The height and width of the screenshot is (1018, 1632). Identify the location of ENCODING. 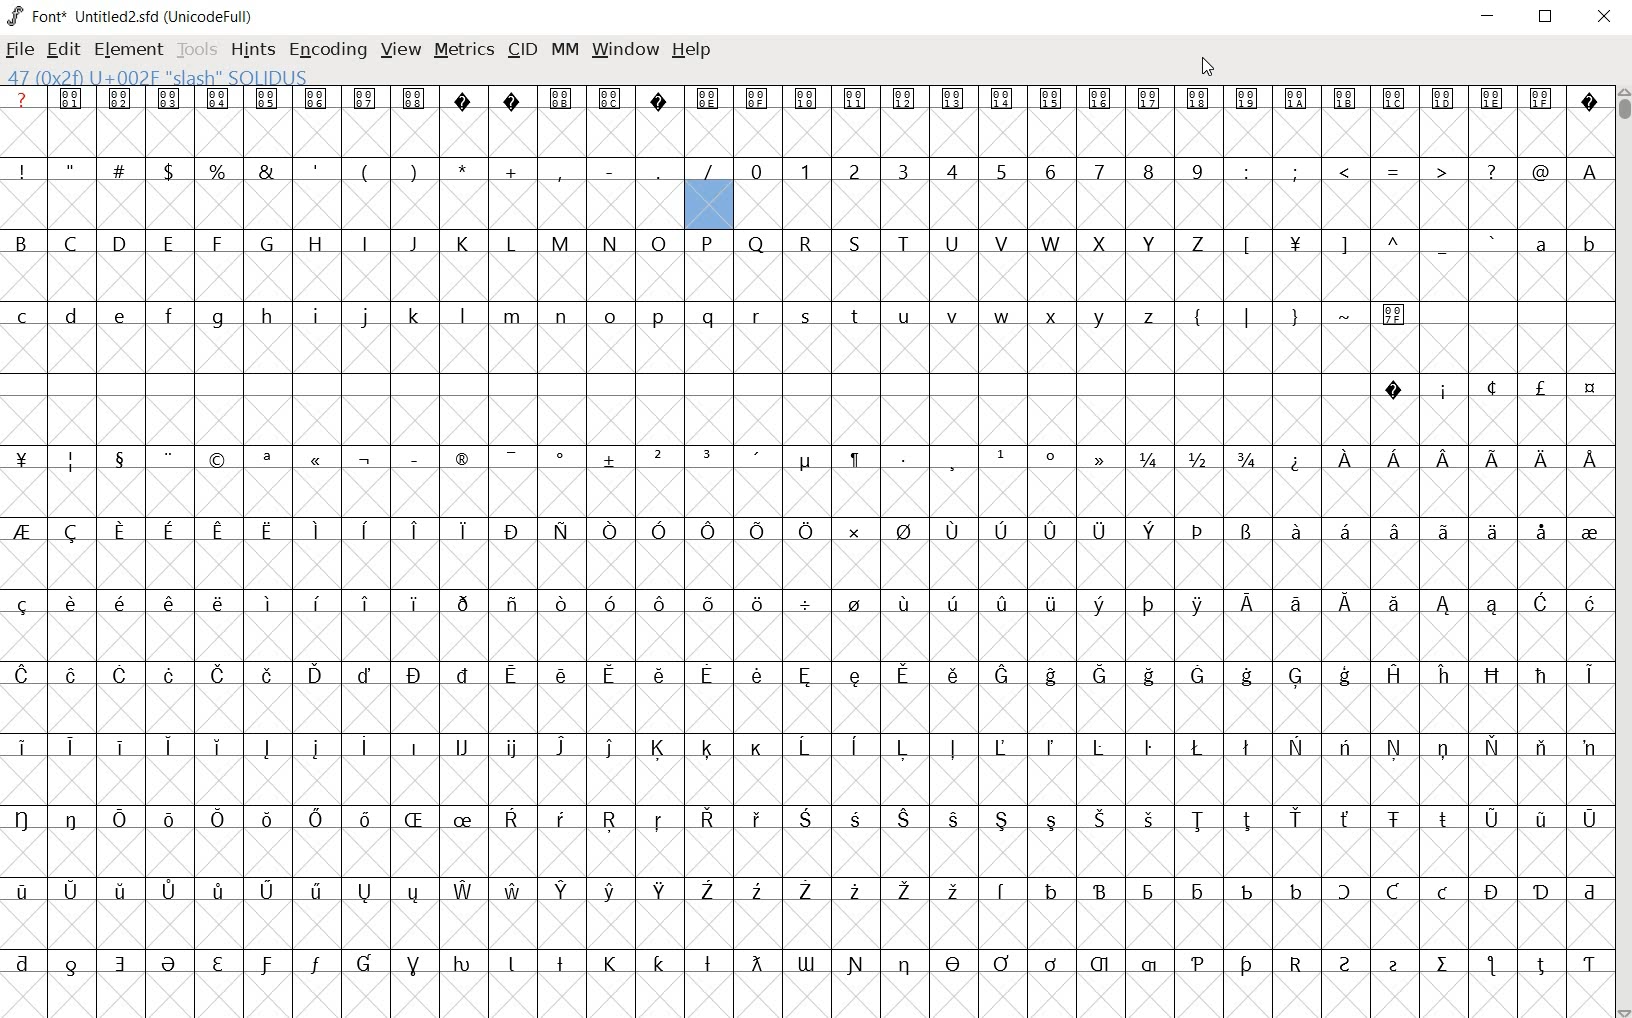
(327, 51).